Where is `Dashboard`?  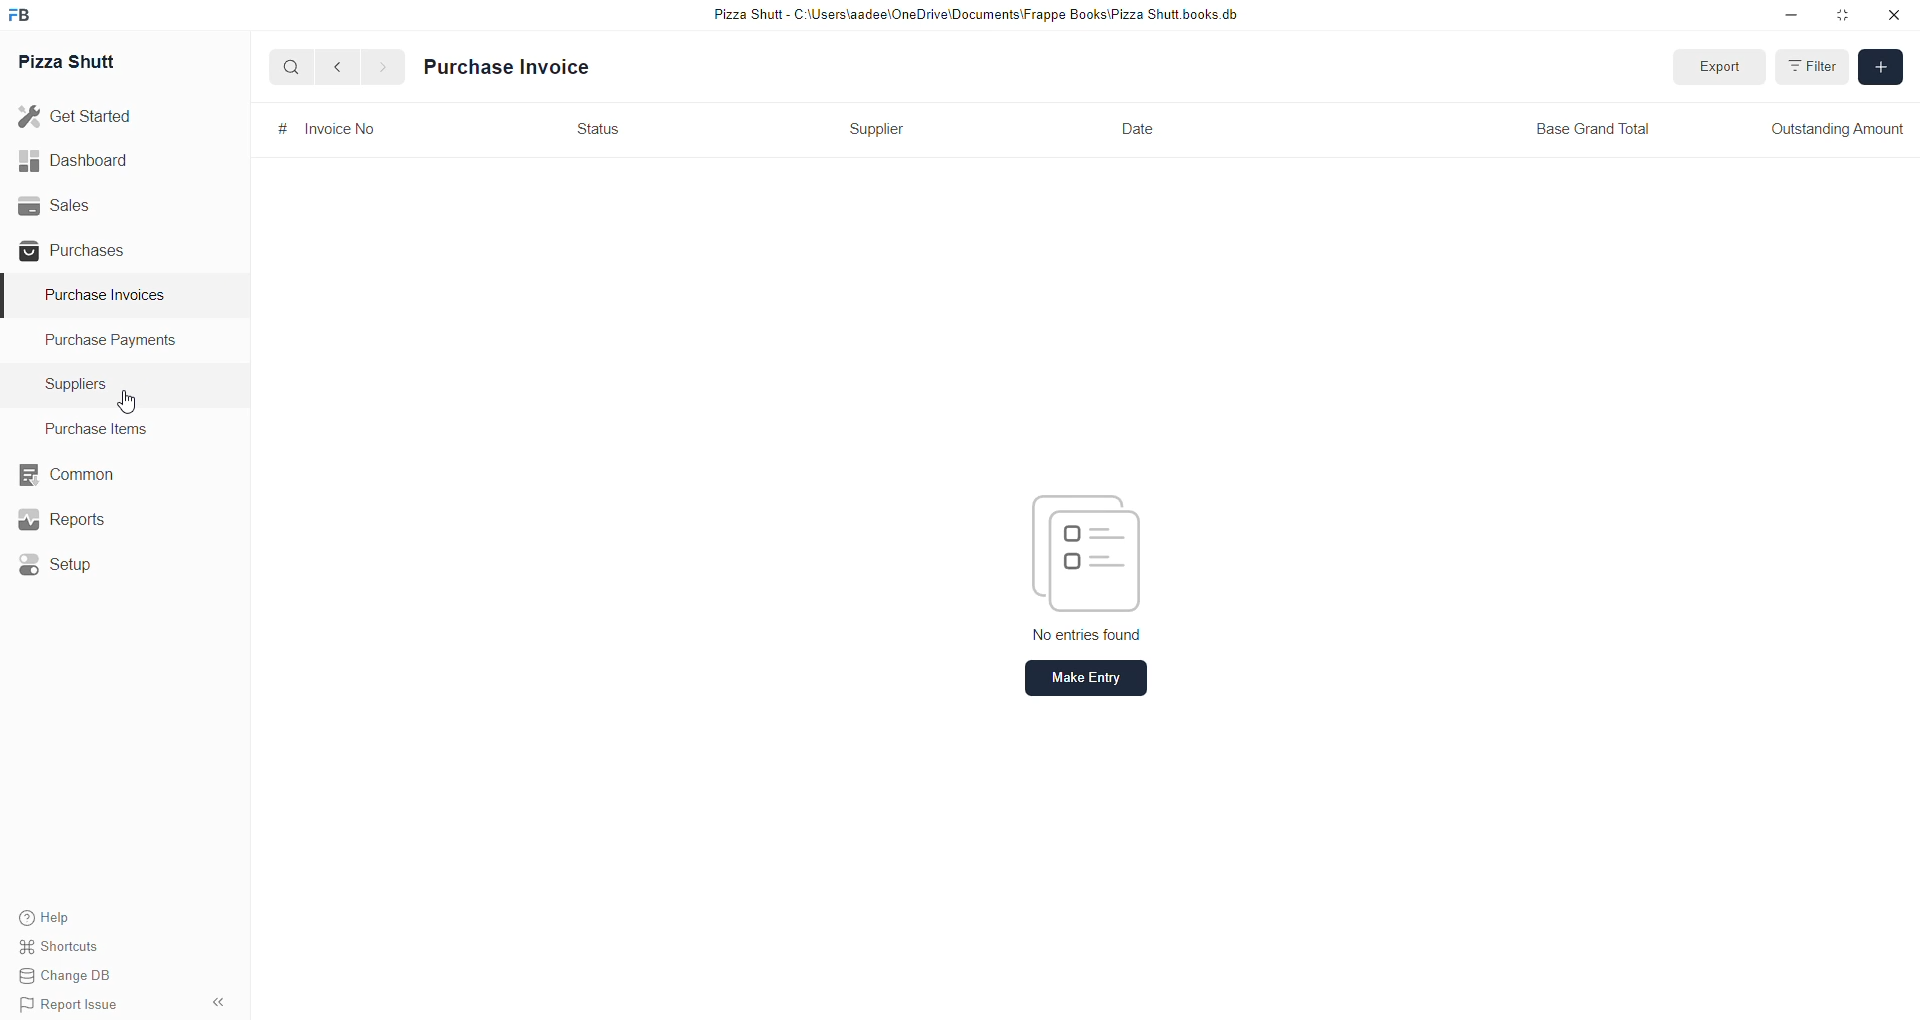
Dashboard is located at coordinates (96, 161).